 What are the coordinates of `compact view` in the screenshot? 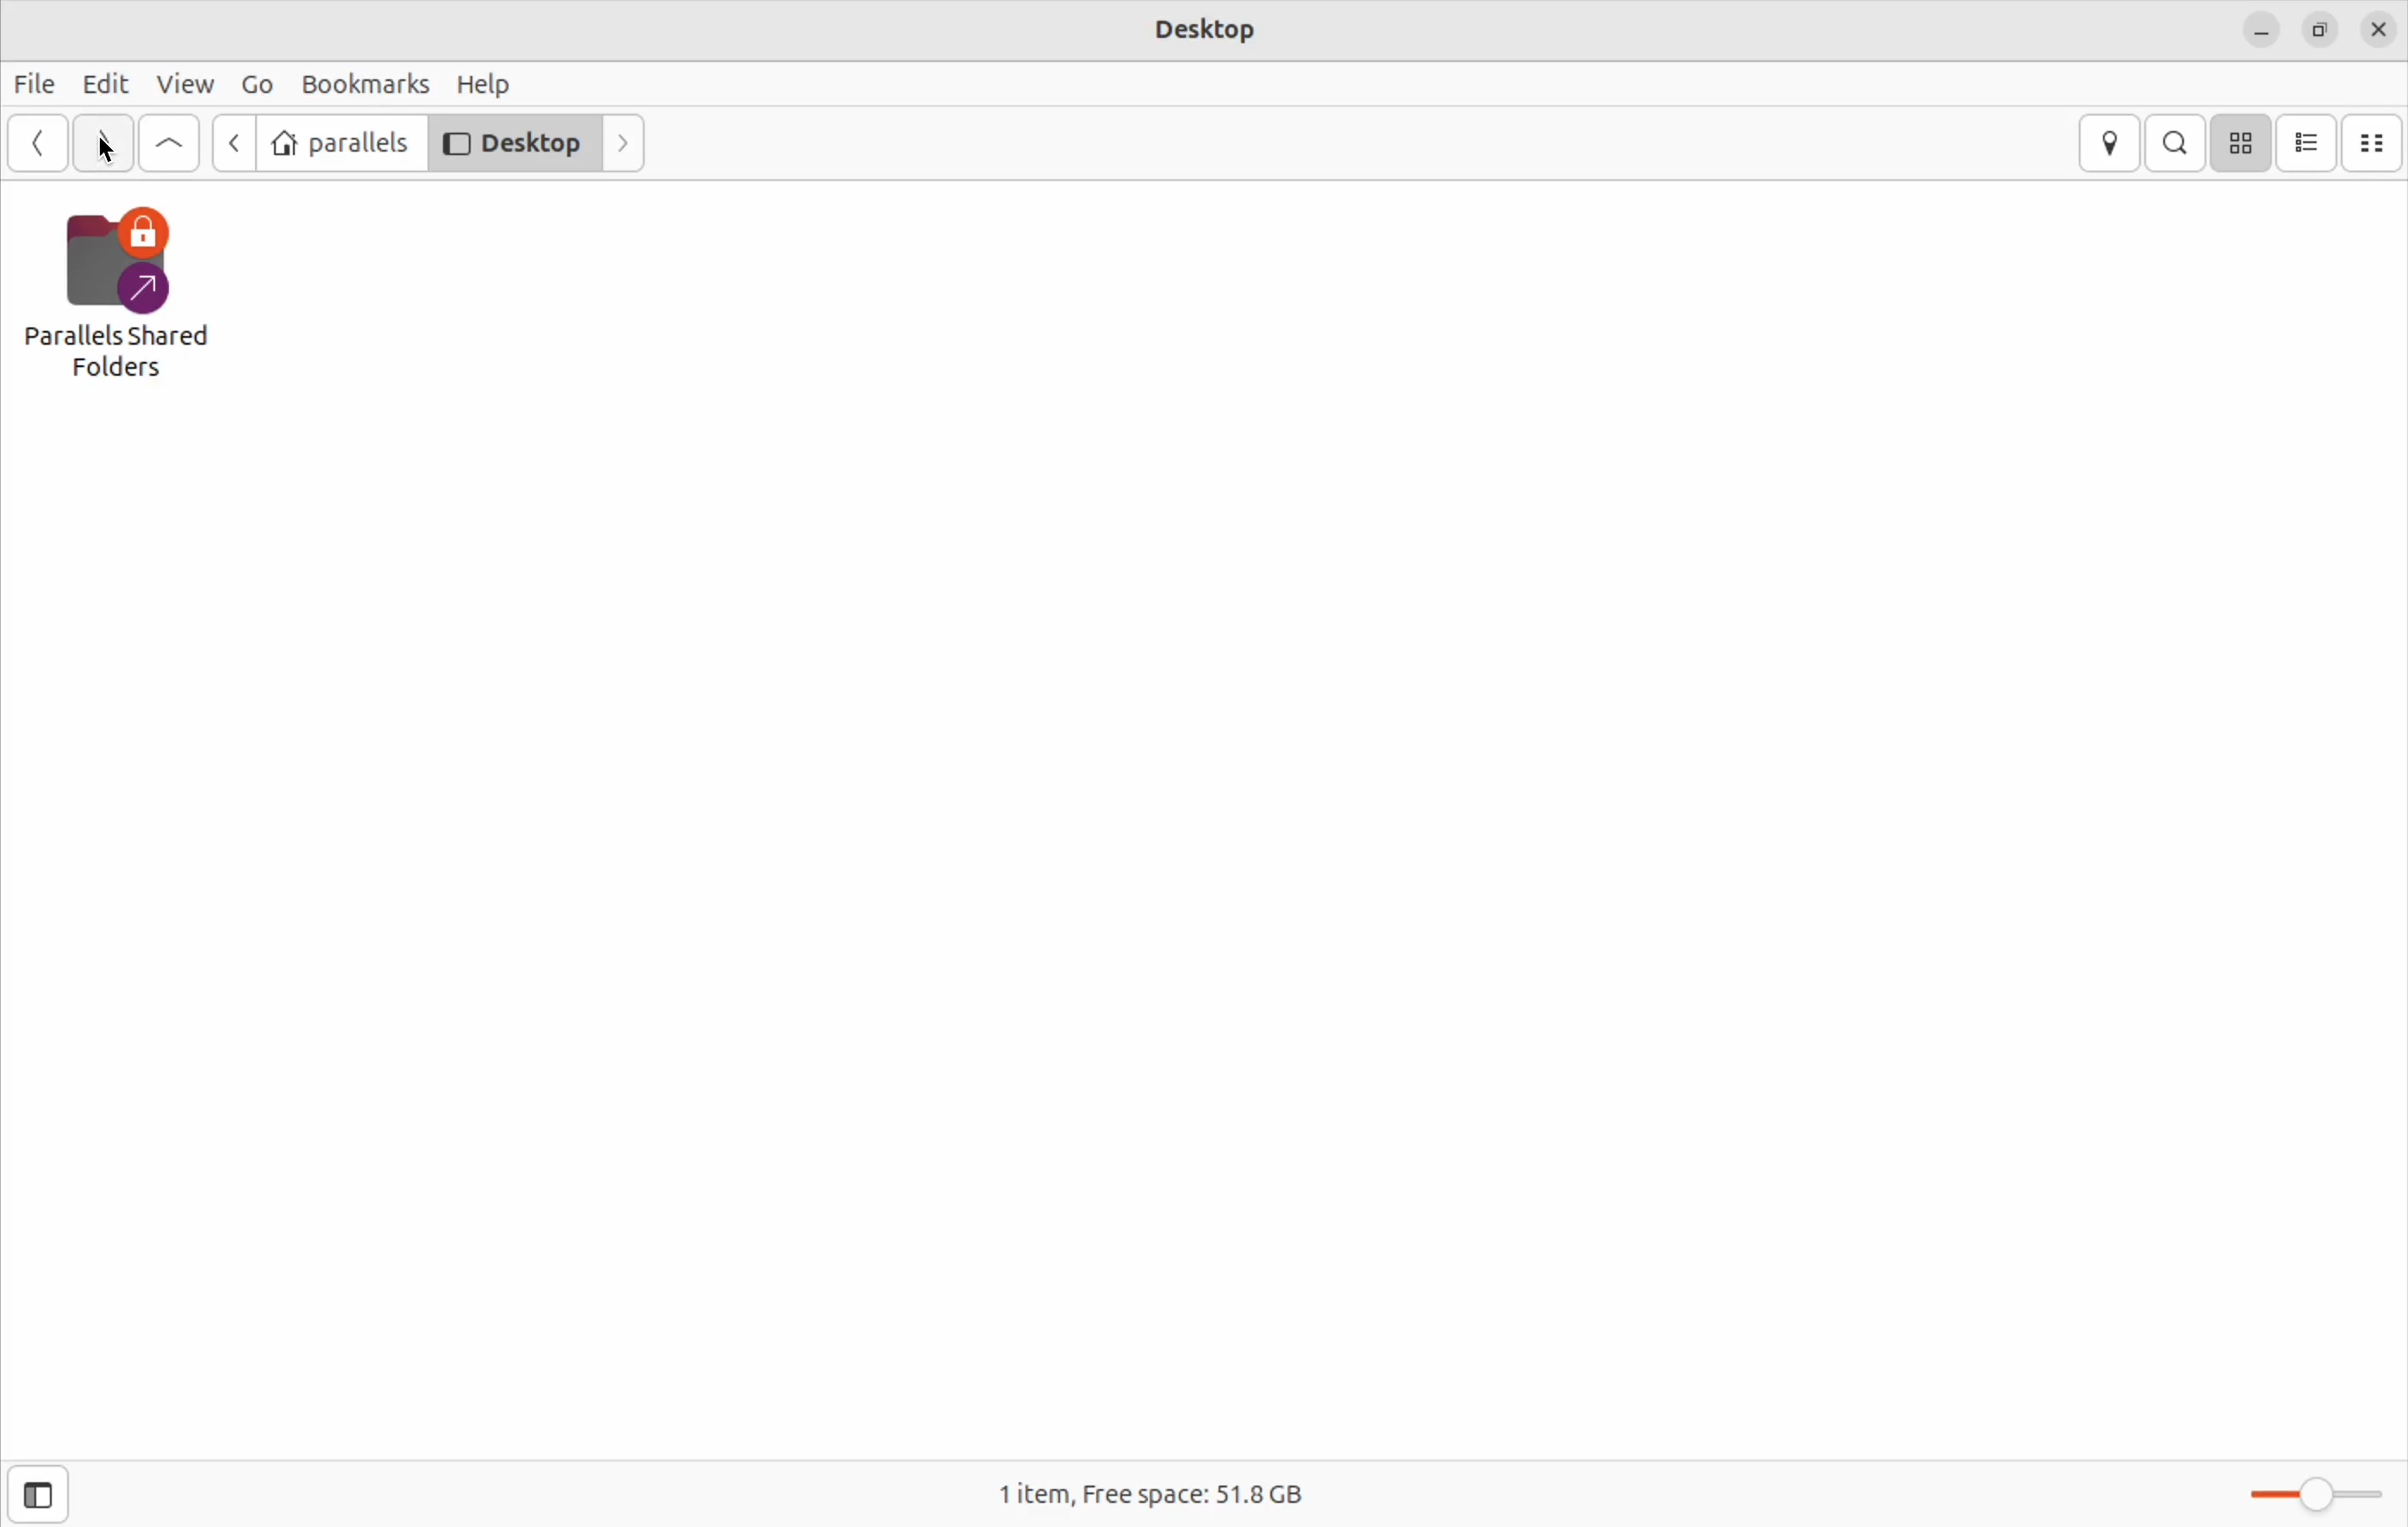 It's located at (2378, 144).